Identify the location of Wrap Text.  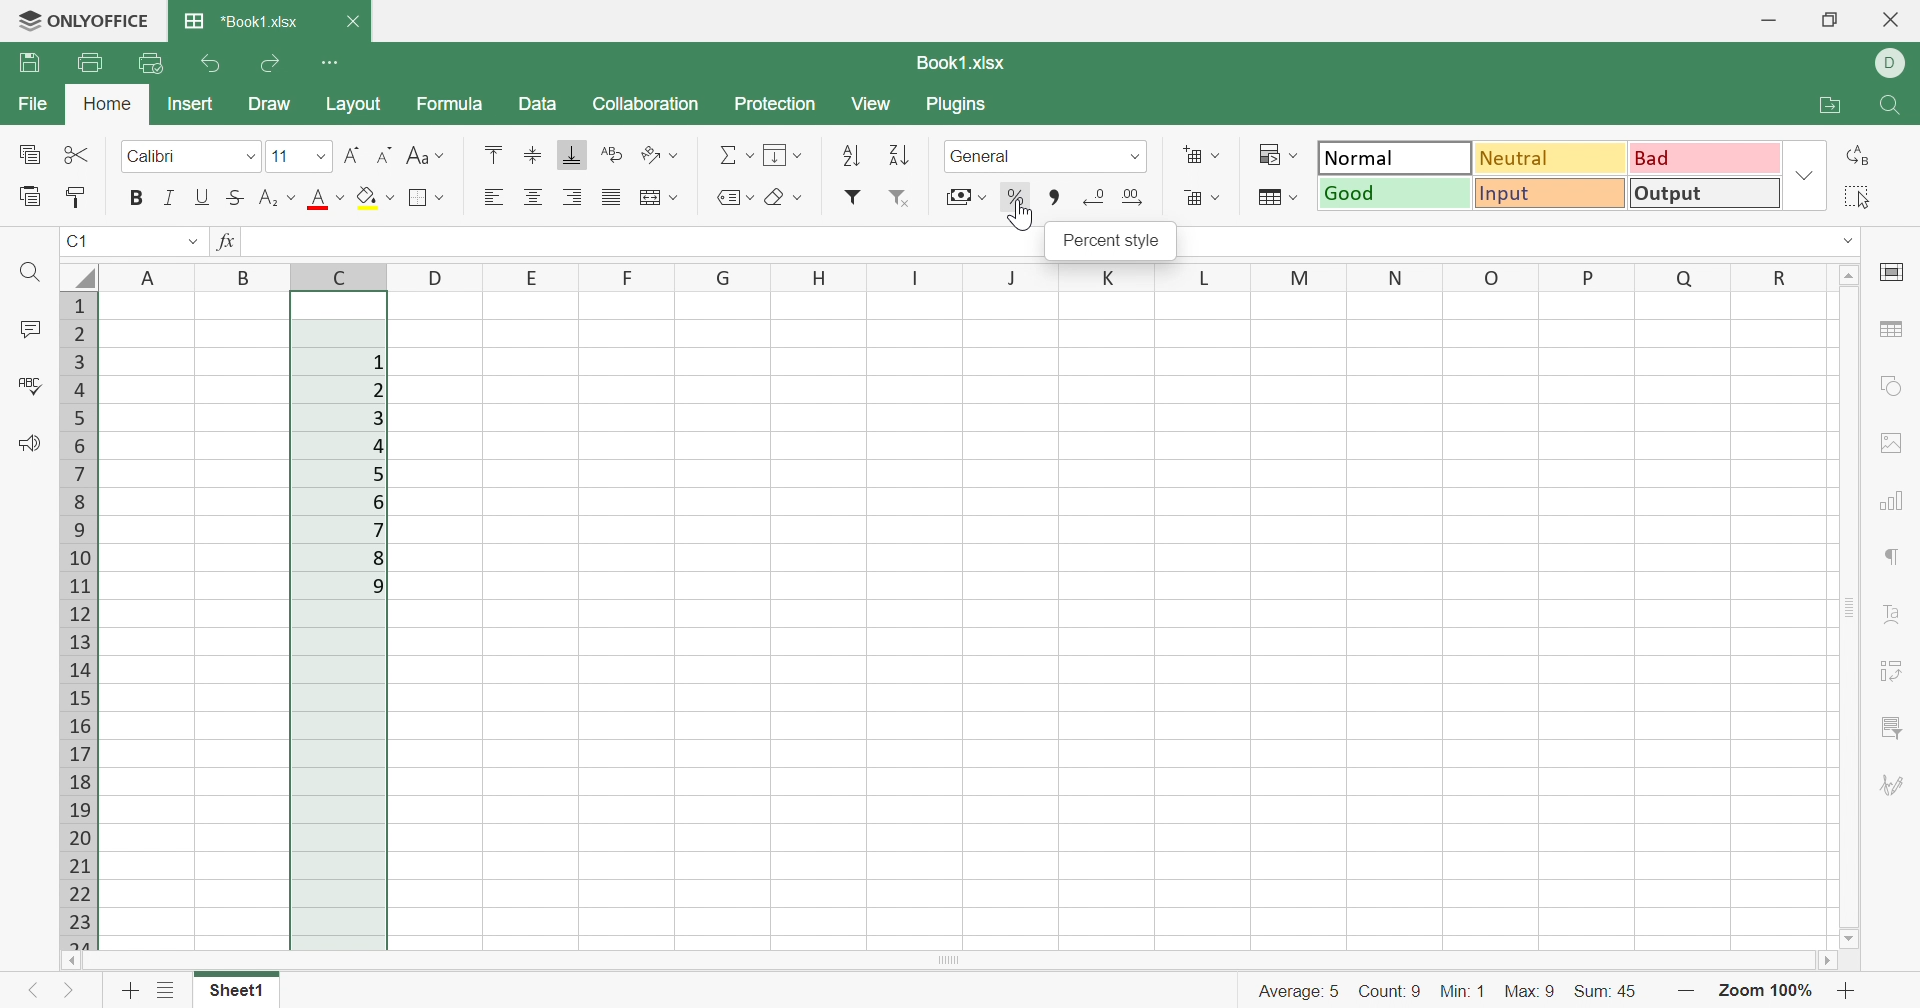
(615, 158).